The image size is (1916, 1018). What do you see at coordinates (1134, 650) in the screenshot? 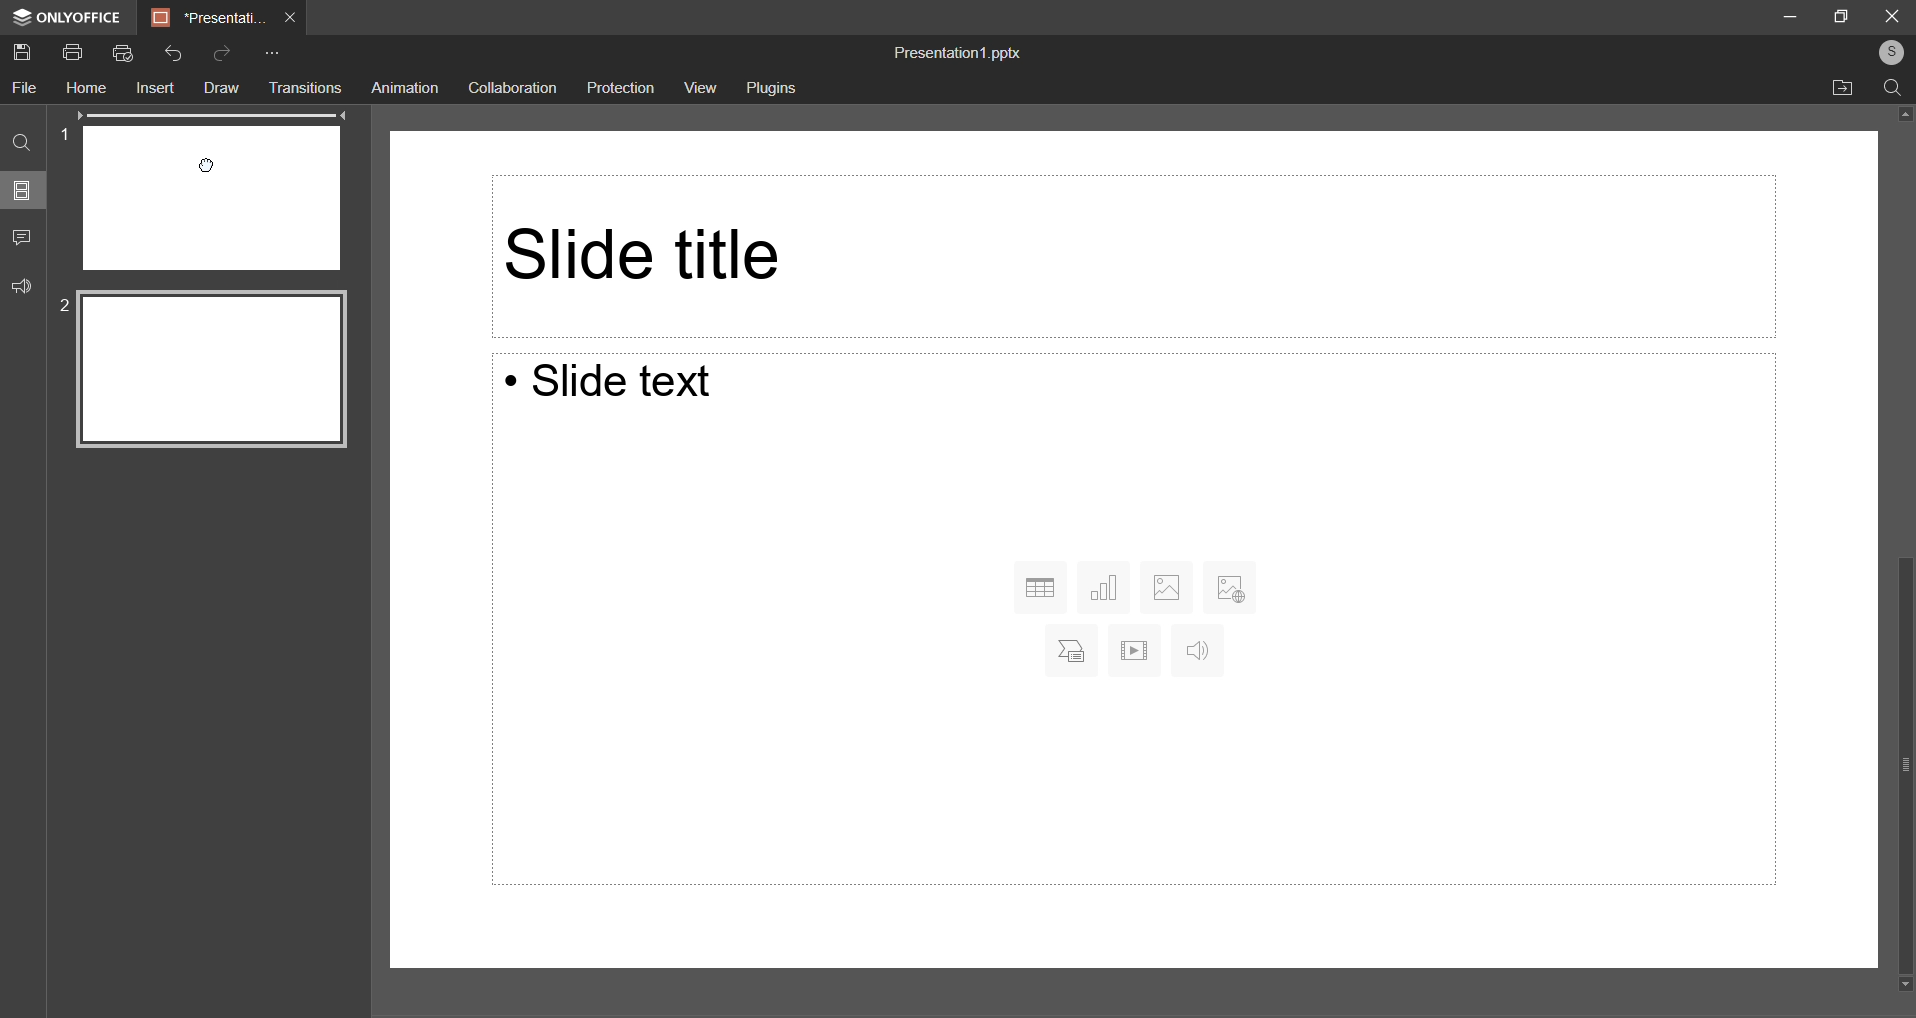
I see `Video` at bounding box center [1134, 650].